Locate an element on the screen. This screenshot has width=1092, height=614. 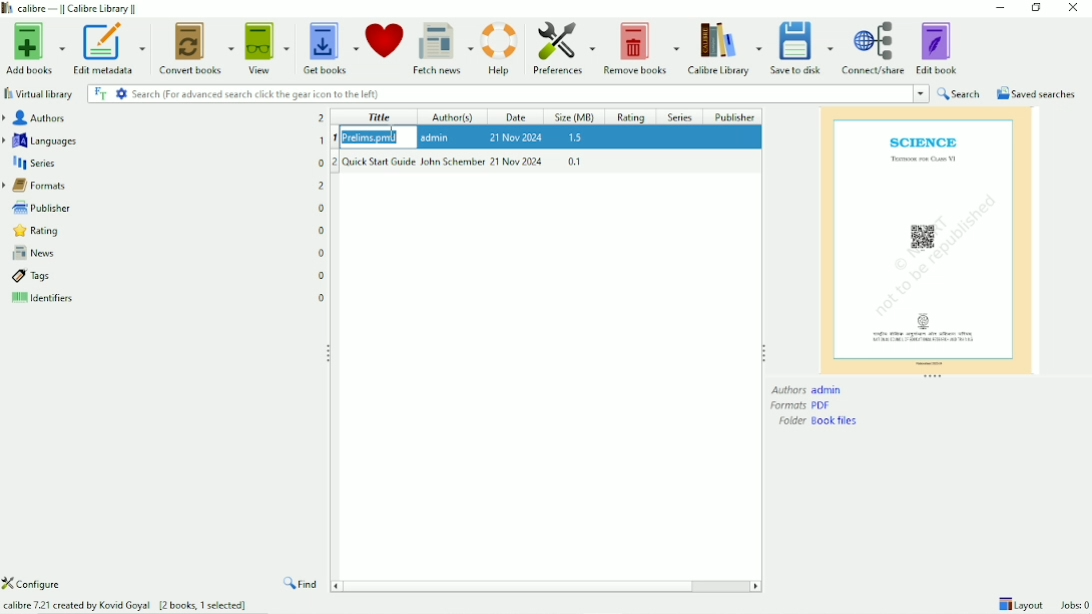
Cursor is located at coordinates (394, 131).